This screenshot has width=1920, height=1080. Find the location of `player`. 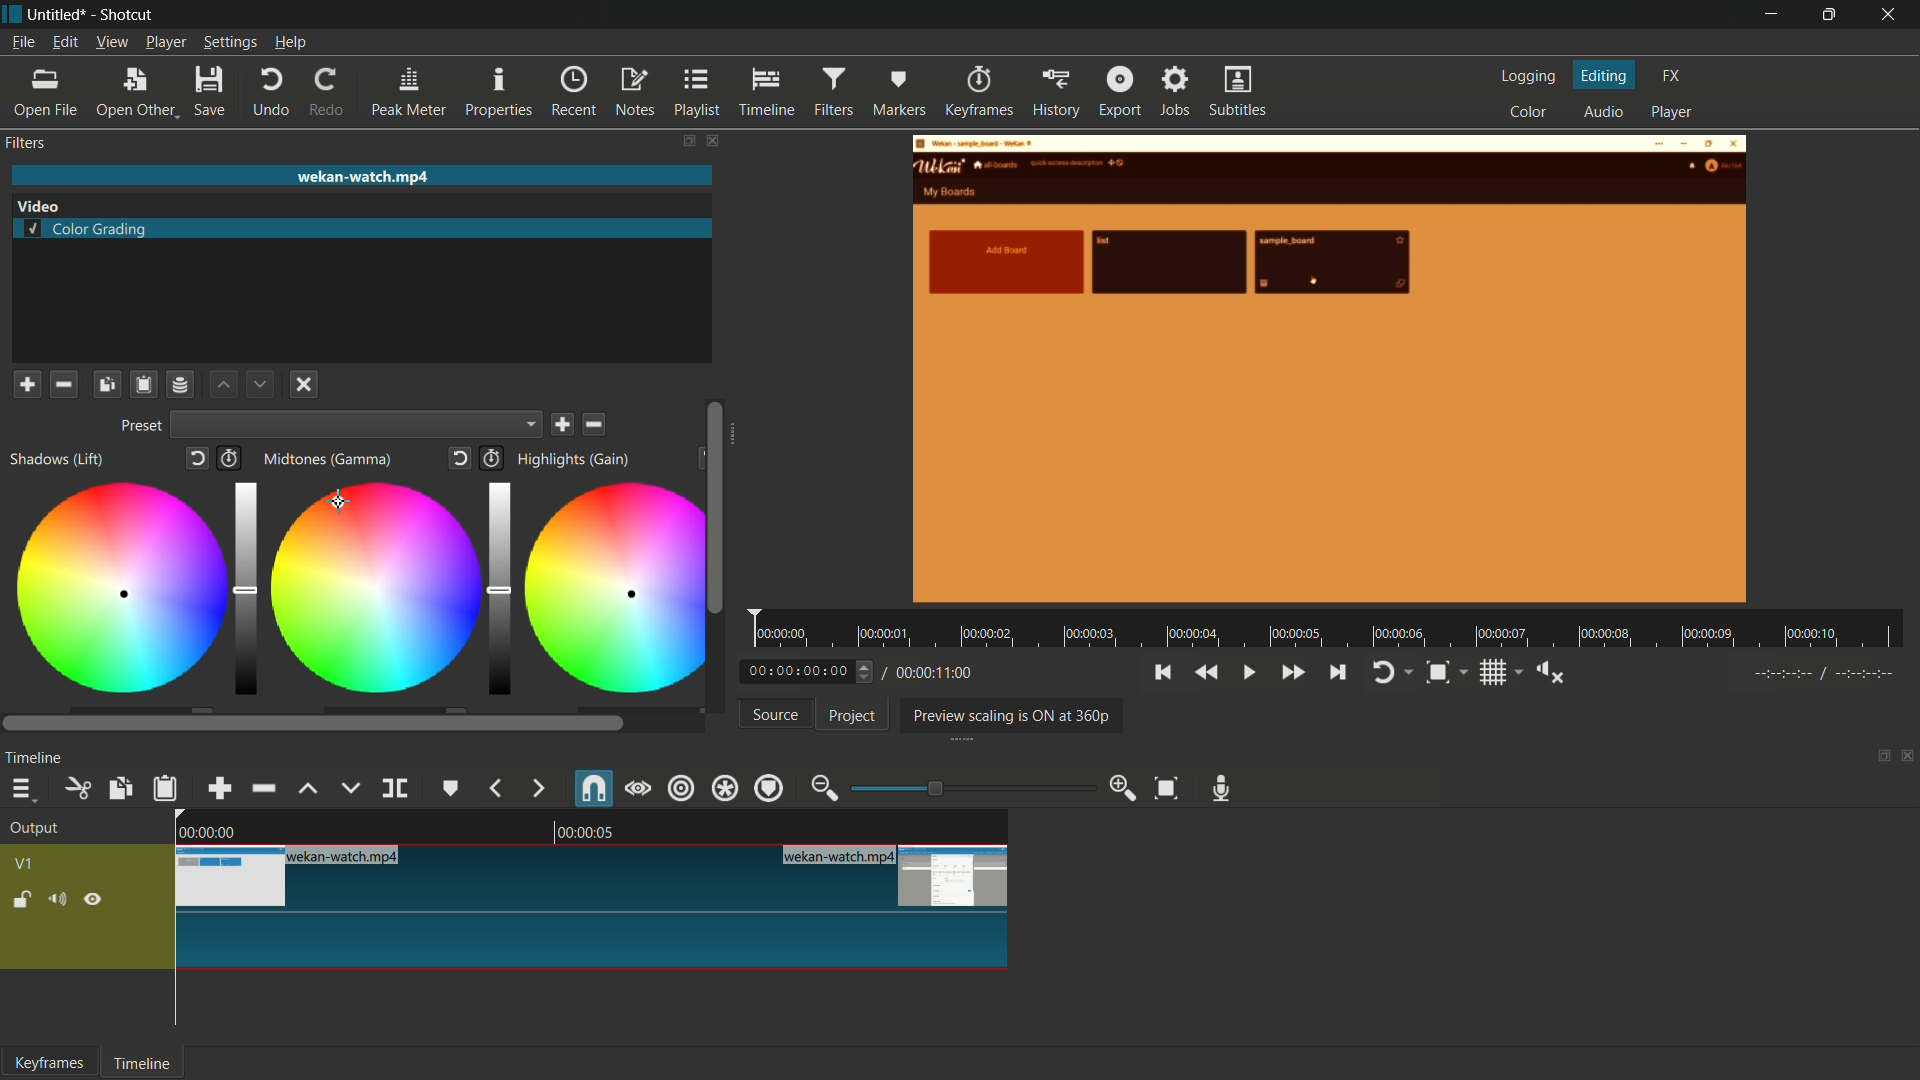

player is located at coordinates (1675, 112).